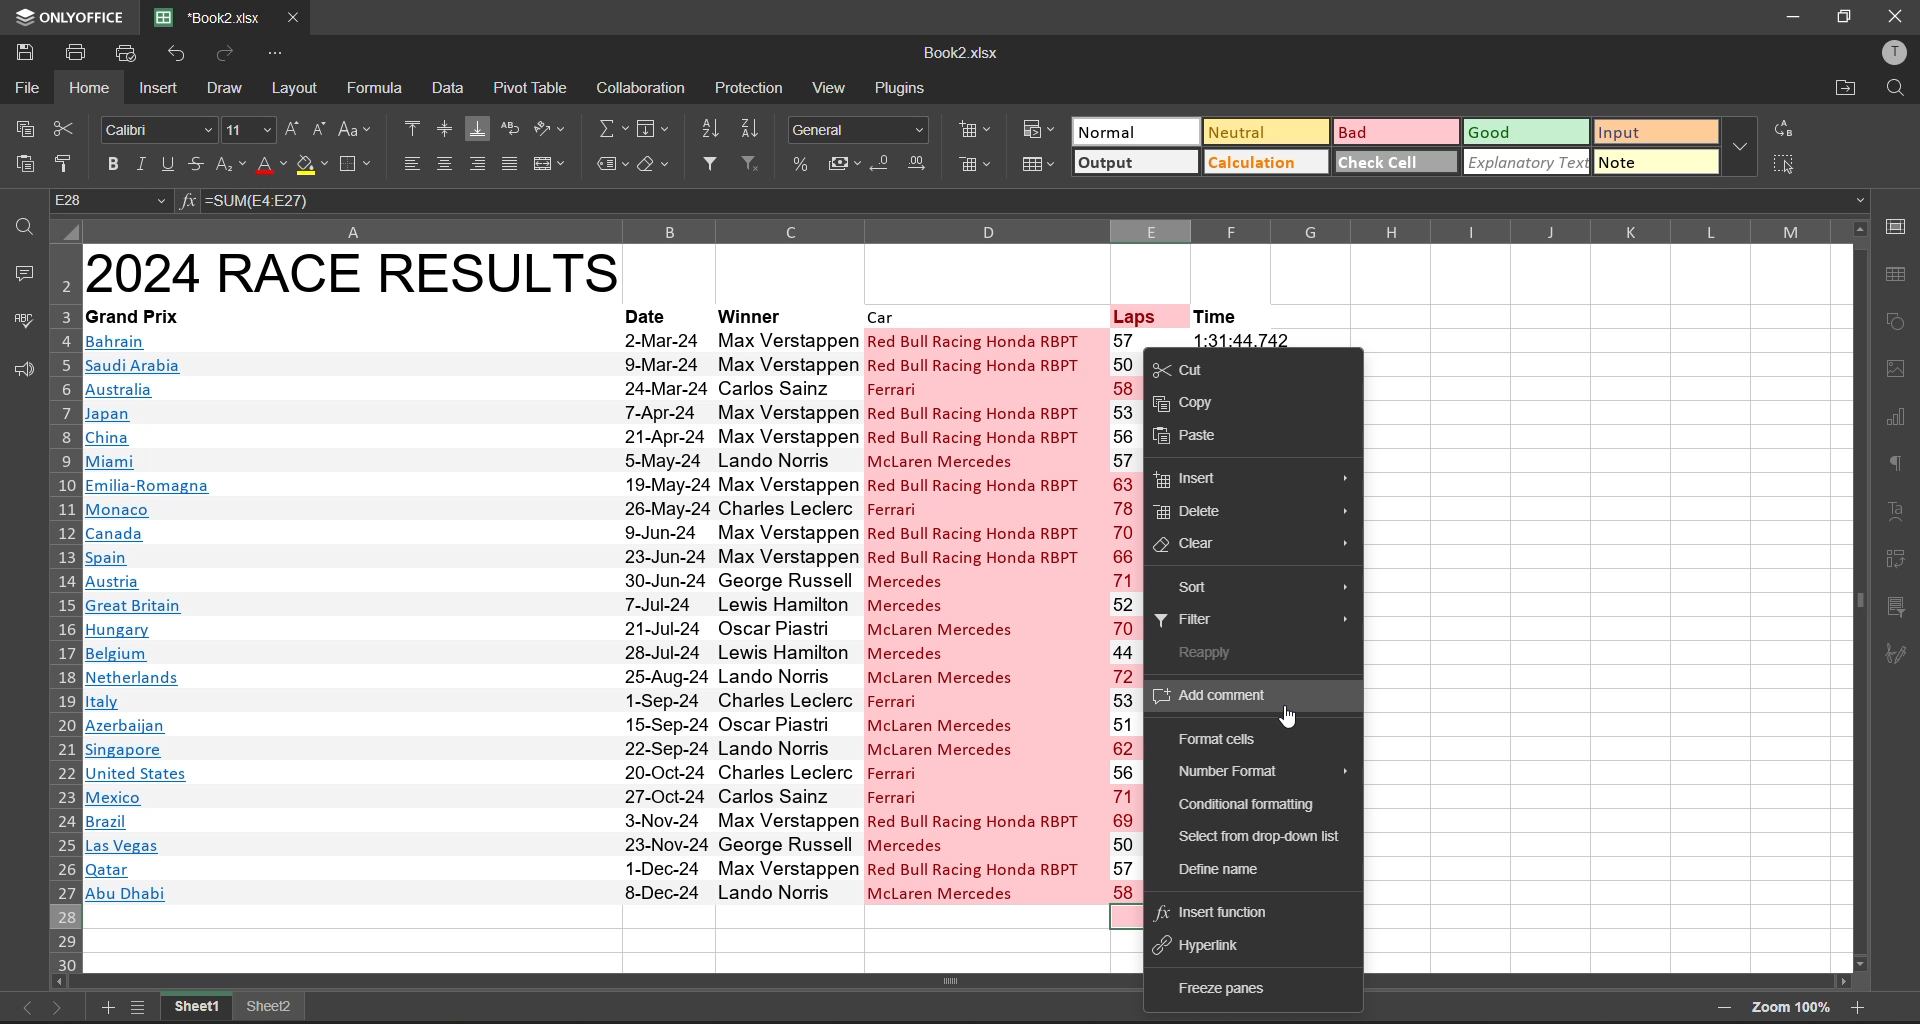 This screenshot has width=1920, height=1024. Describe the element at coordinates (1286, 718) in the screenshot. I see `cursor` at that location.